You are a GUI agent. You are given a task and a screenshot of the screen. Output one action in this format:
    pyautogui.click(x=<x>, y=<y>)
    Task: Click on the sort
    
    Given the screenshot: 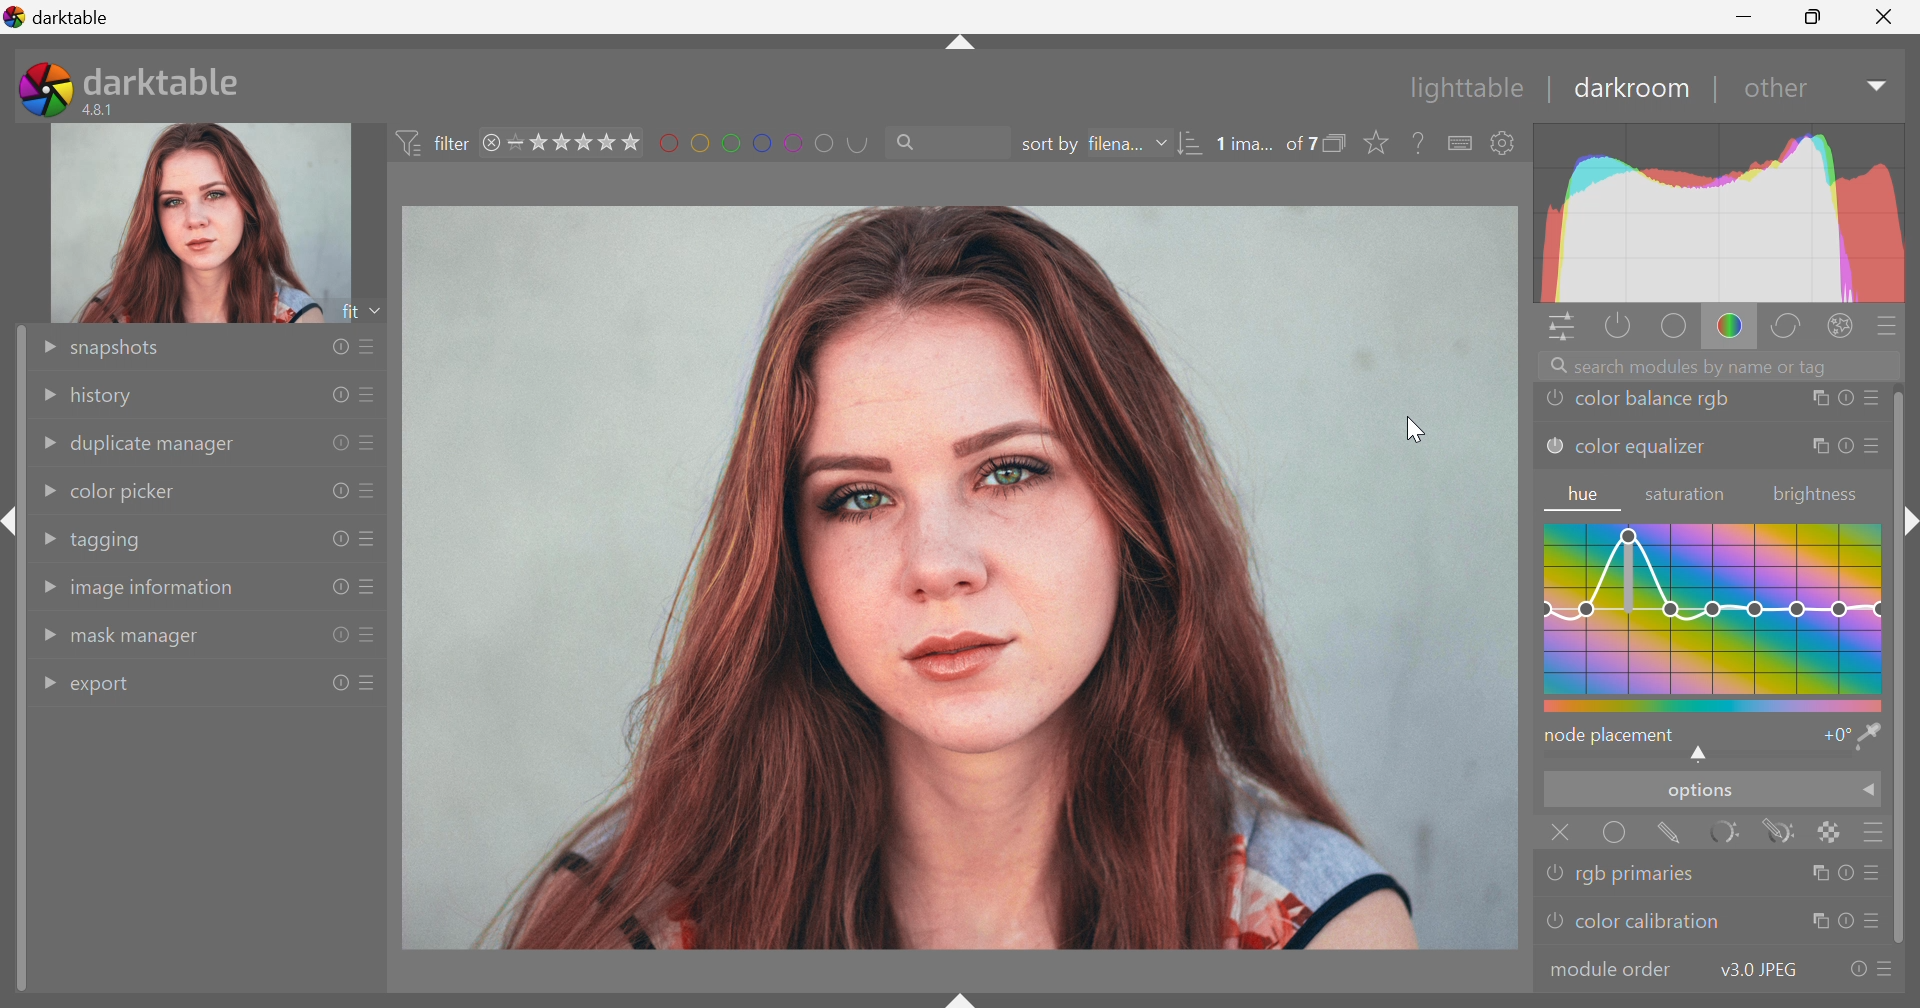 What is the action you would take?
    pyautogui.click(x=1190, y=145)
    